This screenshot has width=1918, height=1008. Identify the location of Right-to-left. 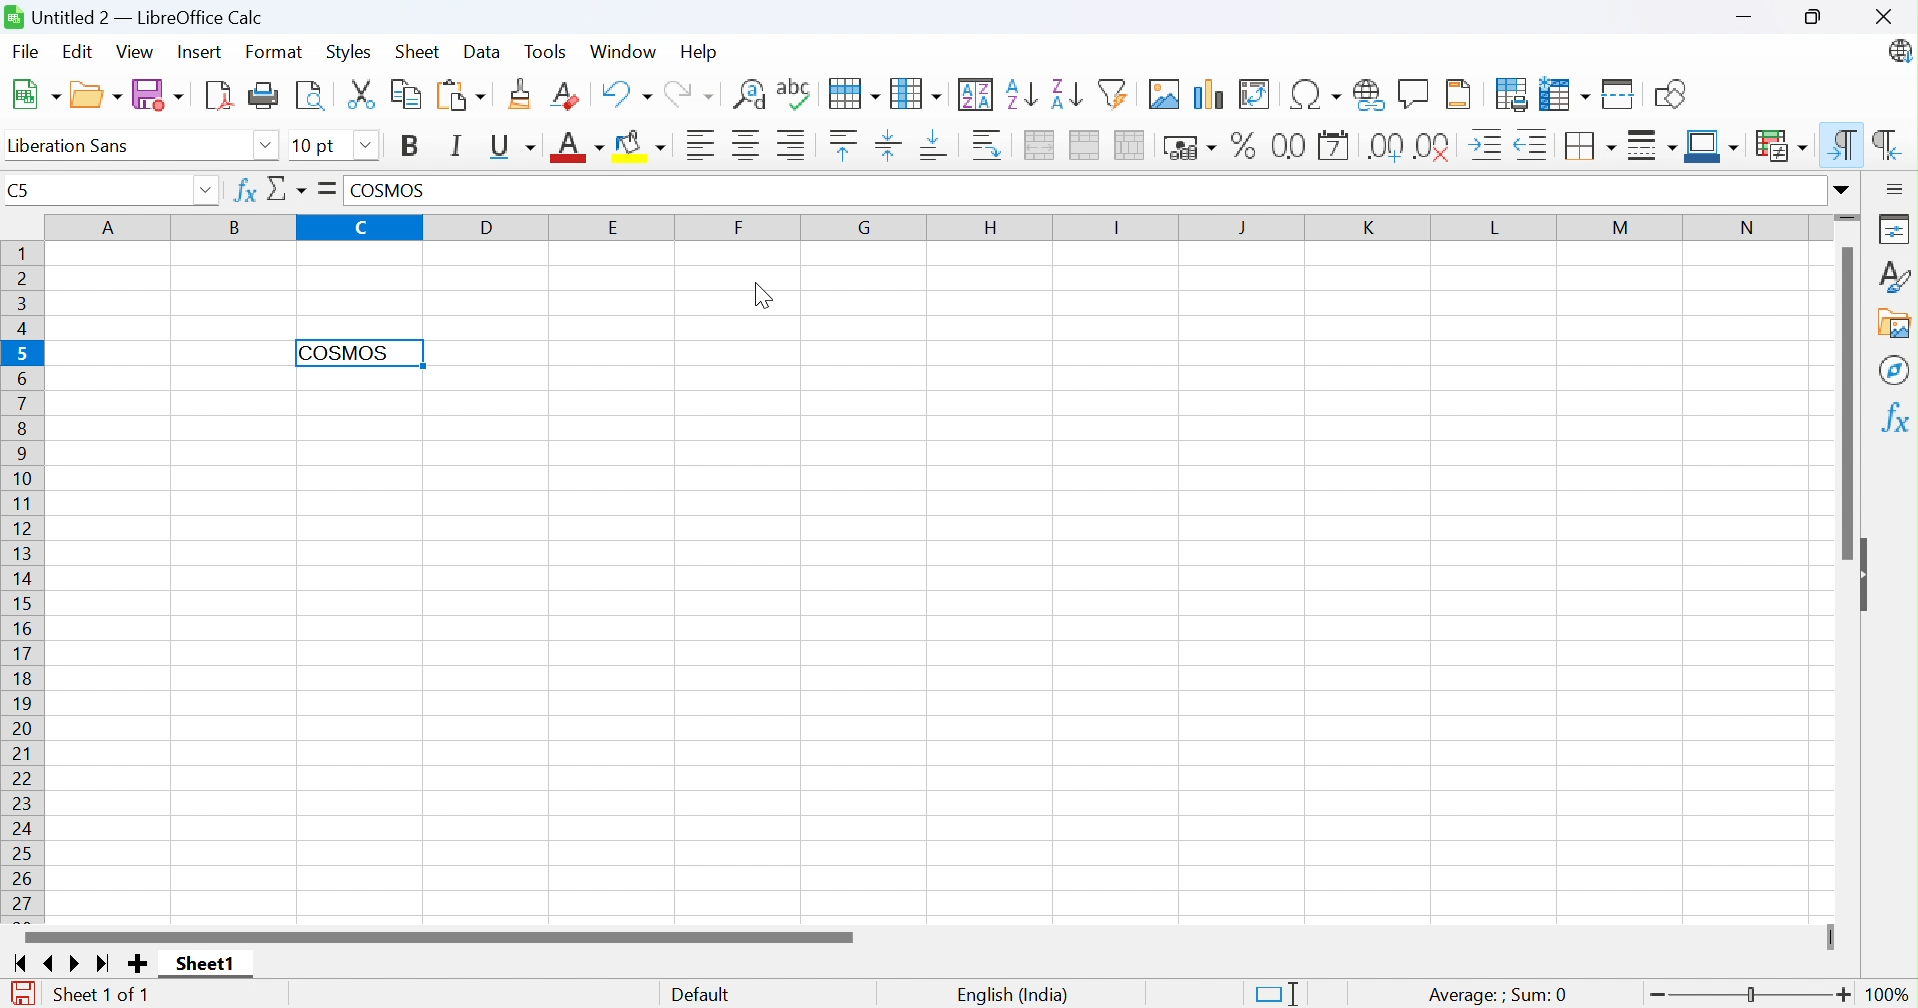
(1883, 145).